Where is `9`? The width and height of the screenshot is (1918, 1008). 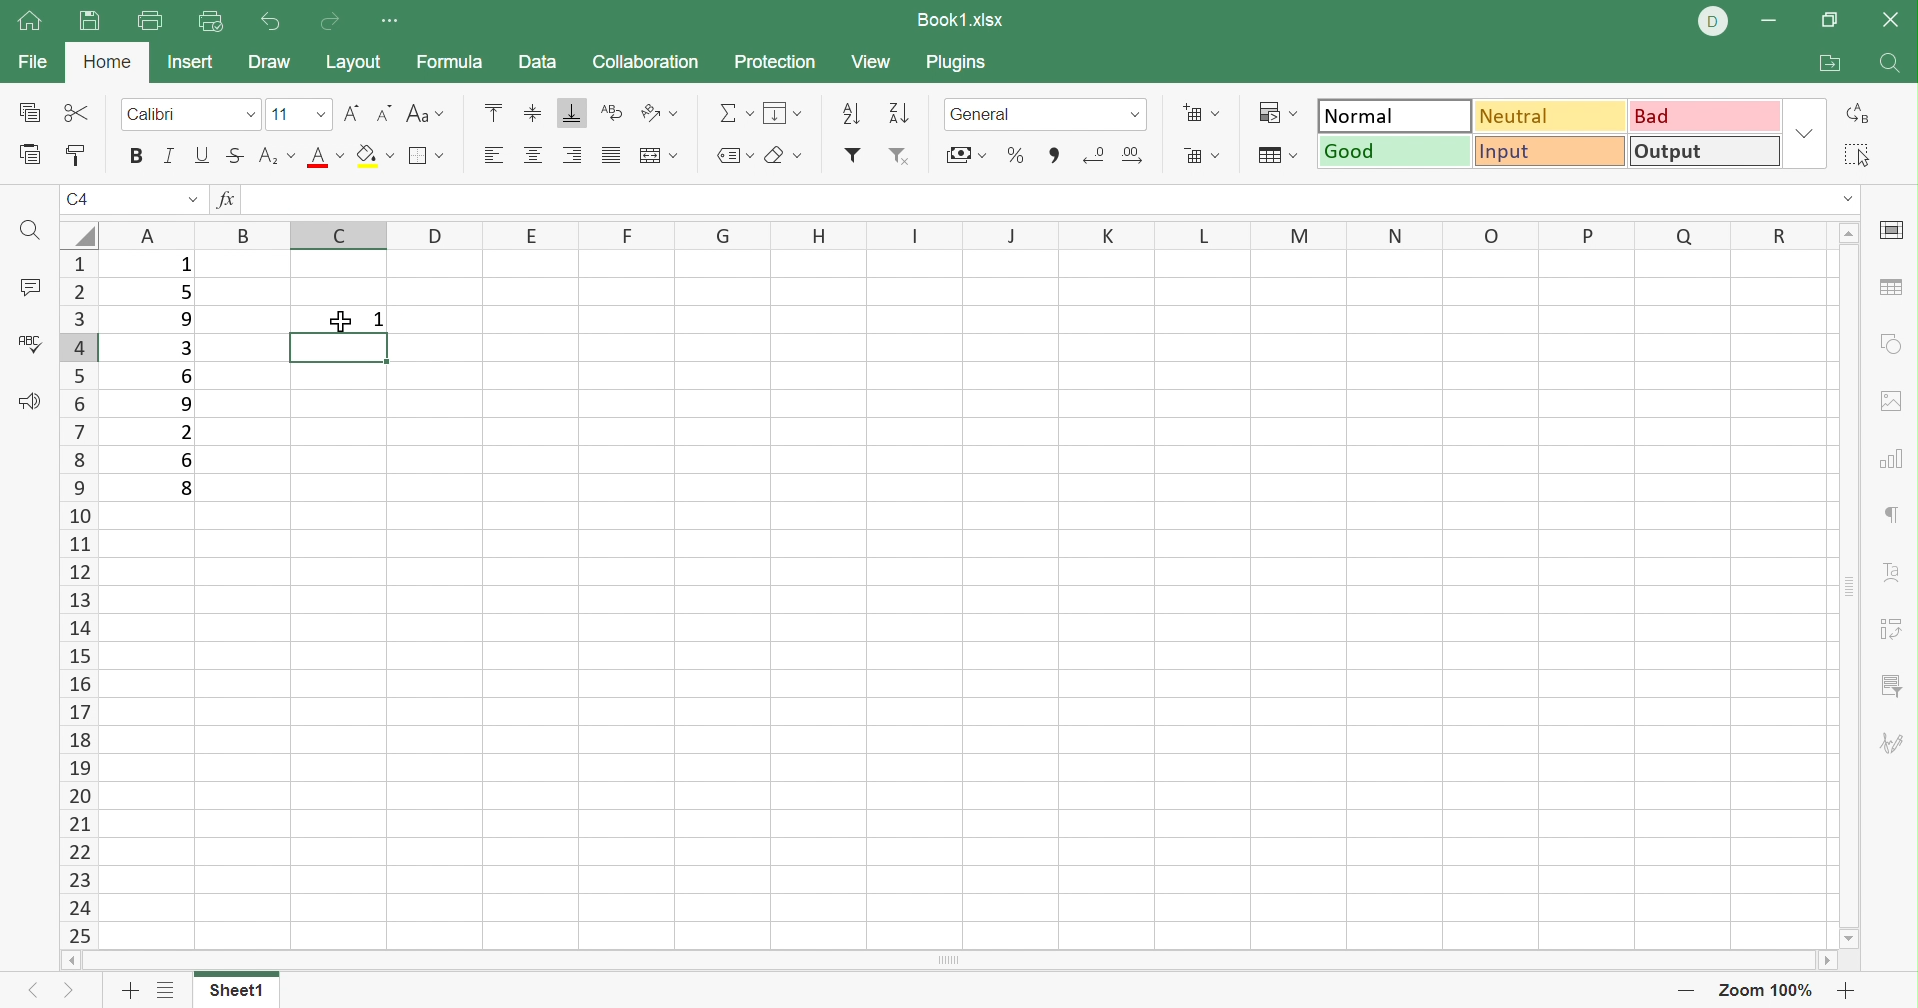 9 is located at coordinates (186, 318).